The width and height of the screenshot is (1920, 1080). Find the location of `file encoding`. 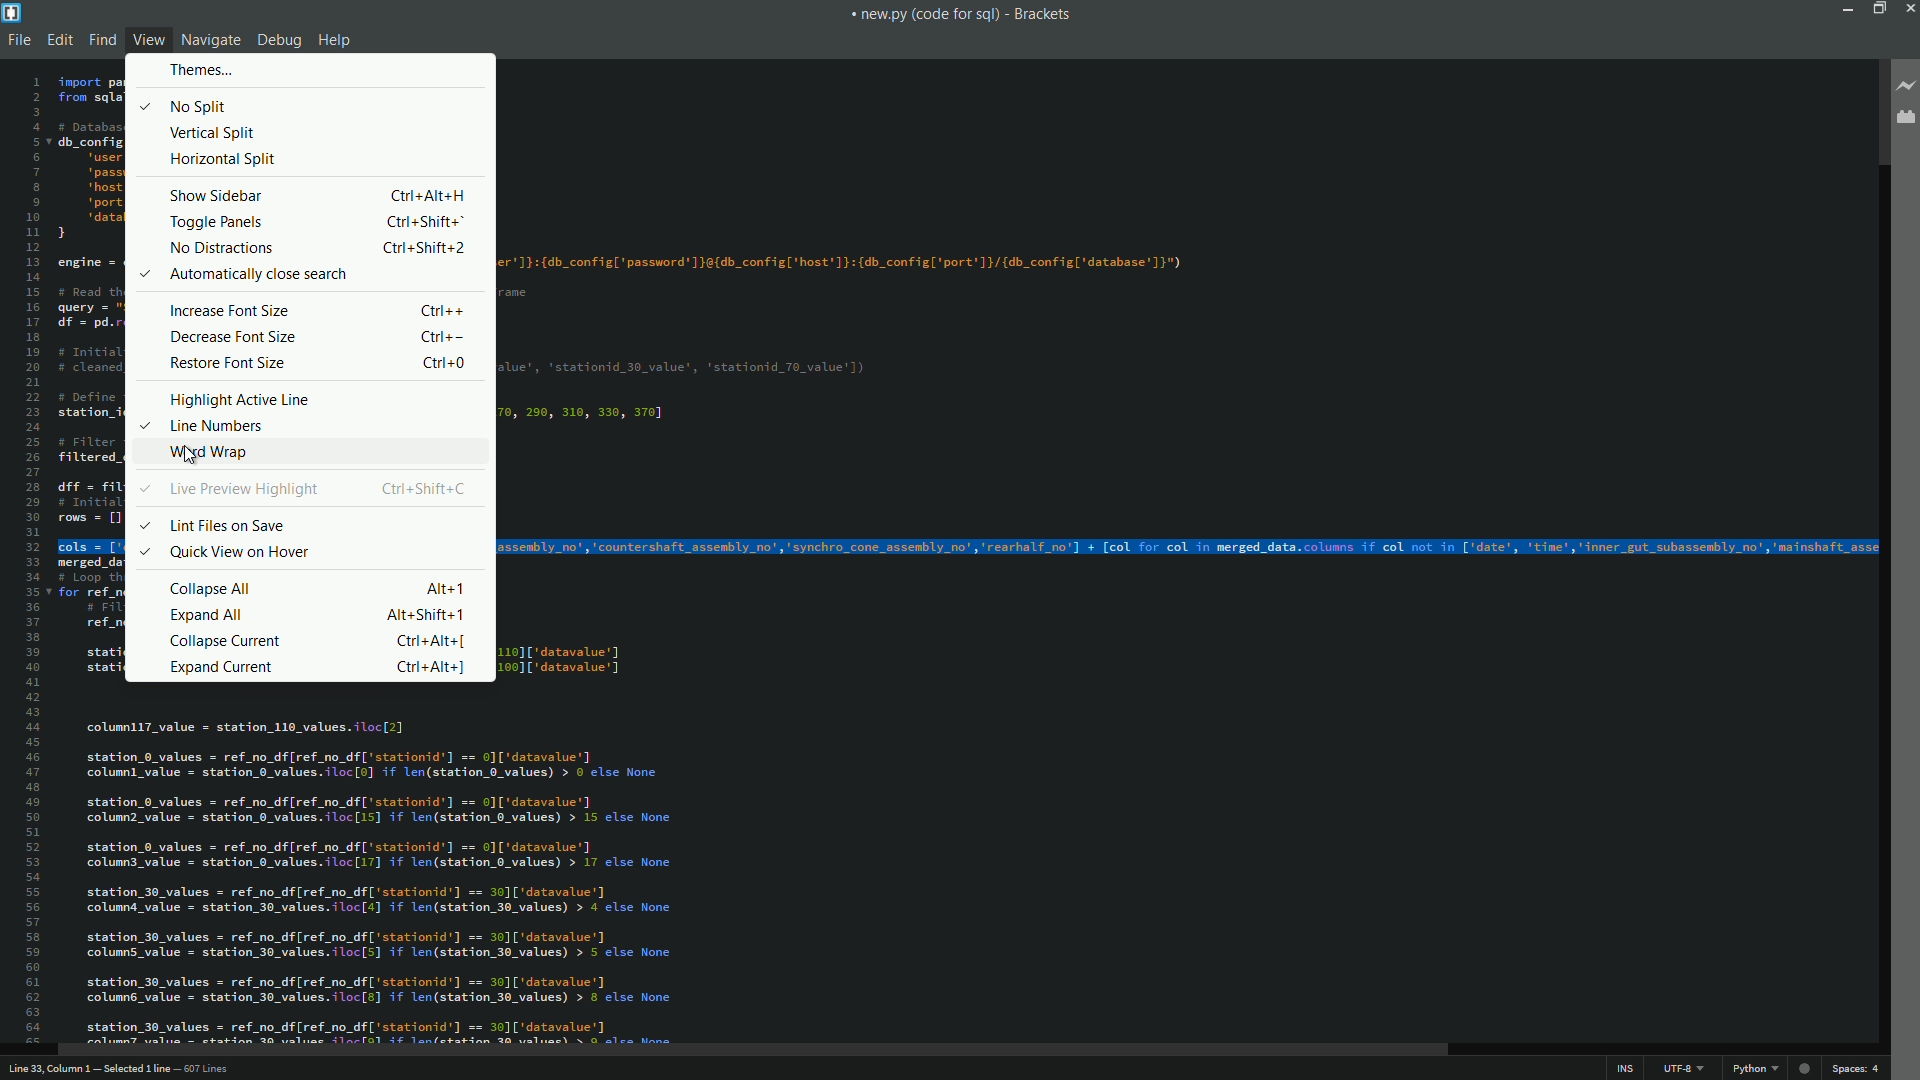

file encoding is located at coordinates (1681, 1069).